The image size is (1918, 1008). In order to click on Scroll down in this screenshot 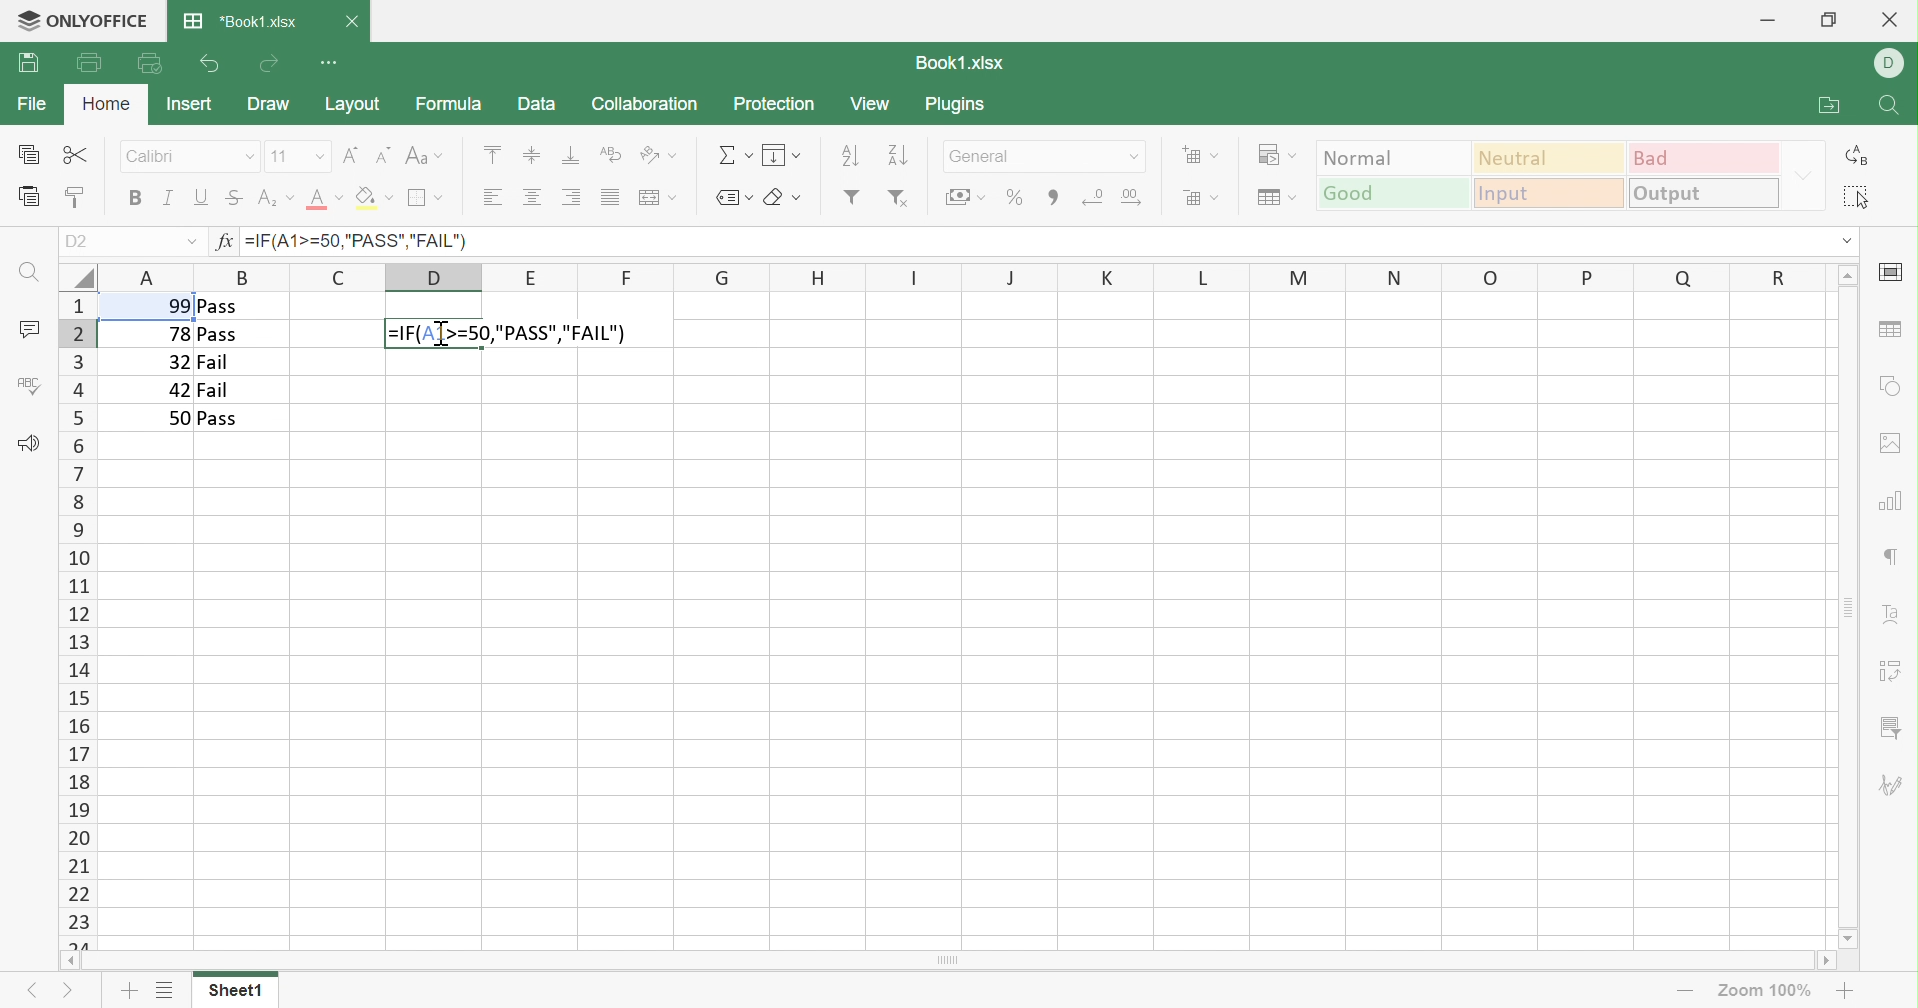, I will do `click(1850, 938)`.